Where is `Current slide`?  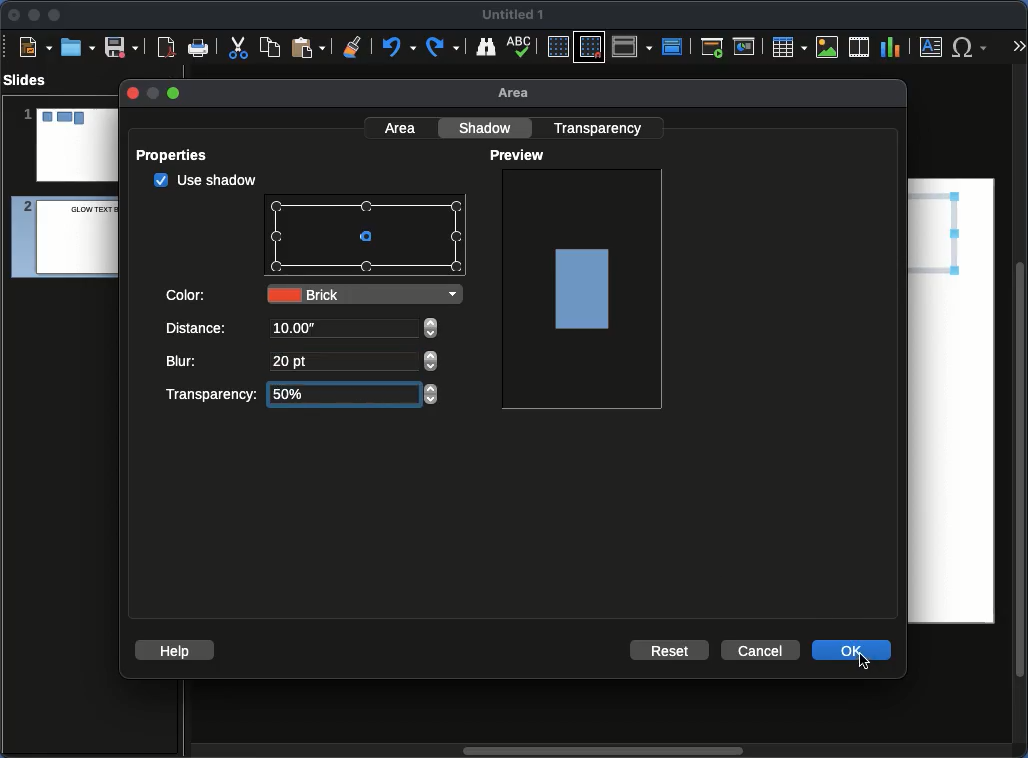
Current slide is located at coordinates (747, 47).